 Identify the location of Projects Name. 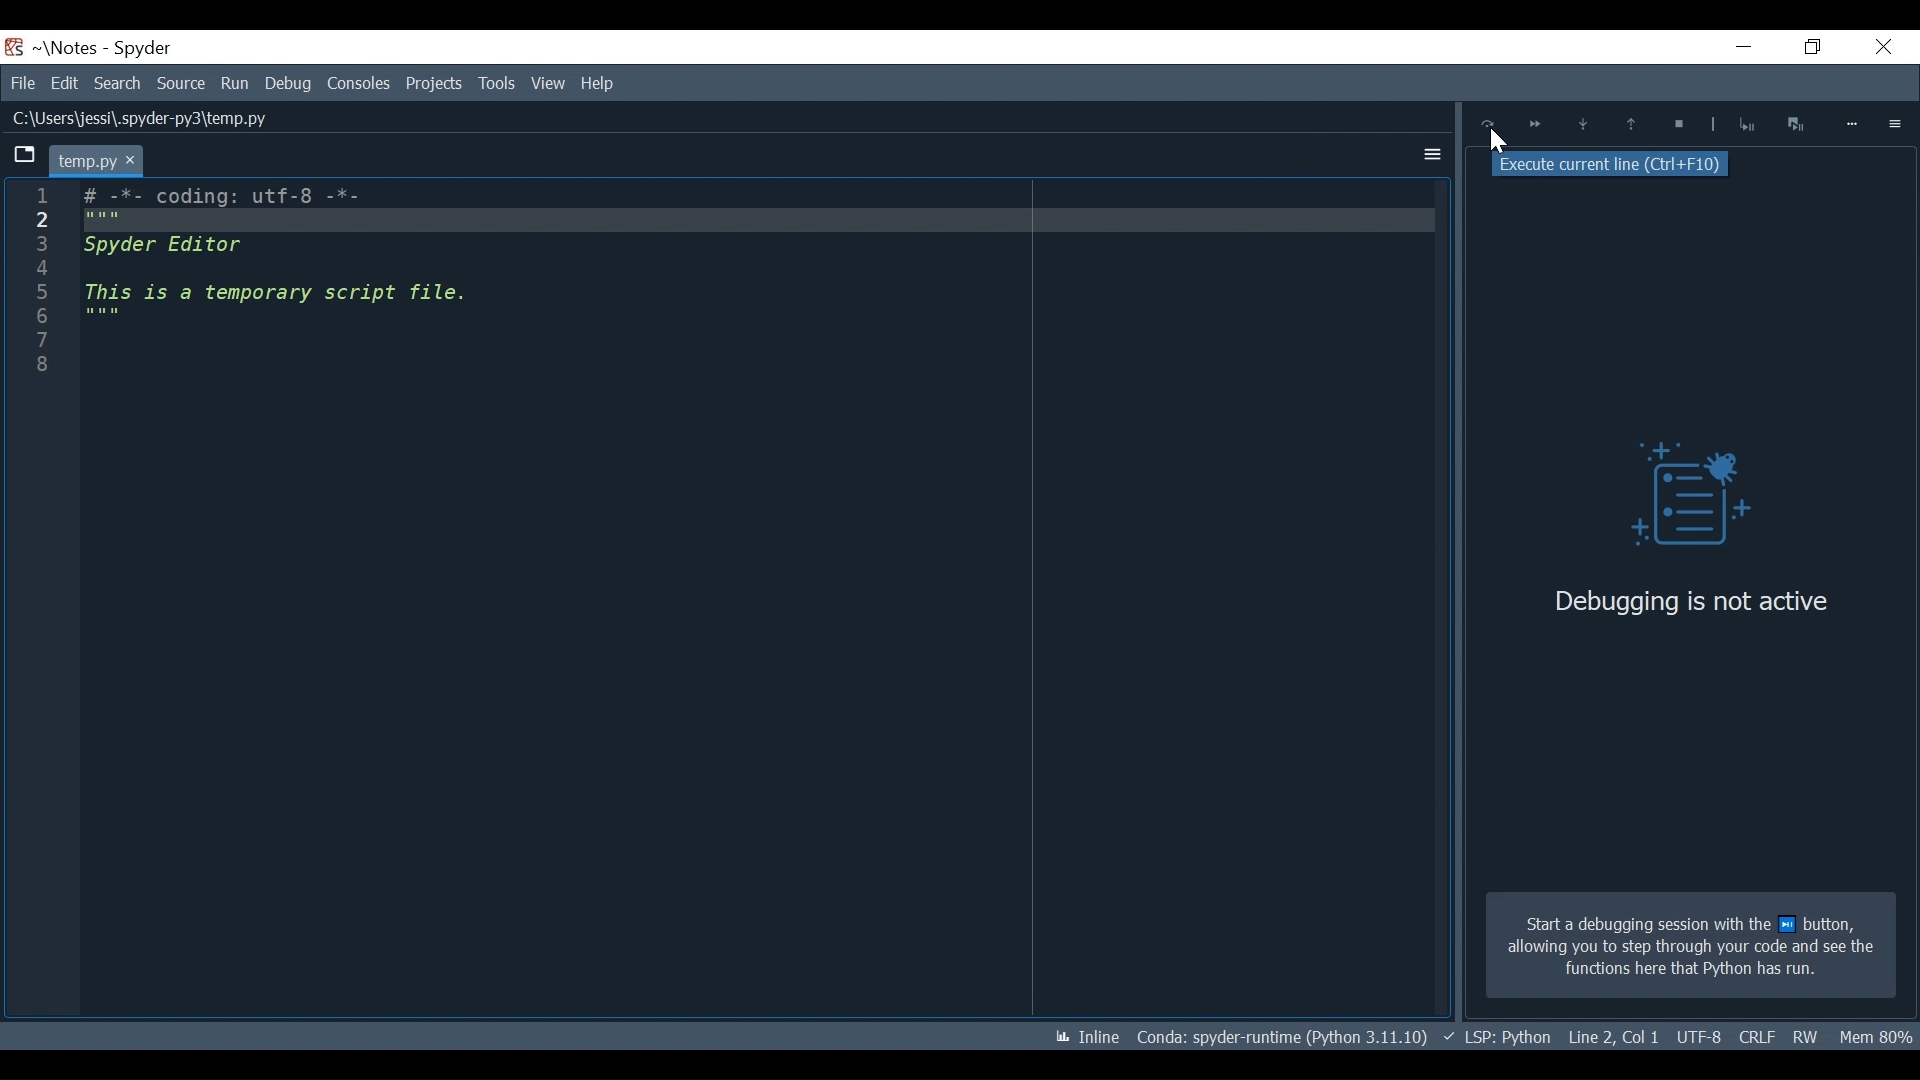
(68, 48).